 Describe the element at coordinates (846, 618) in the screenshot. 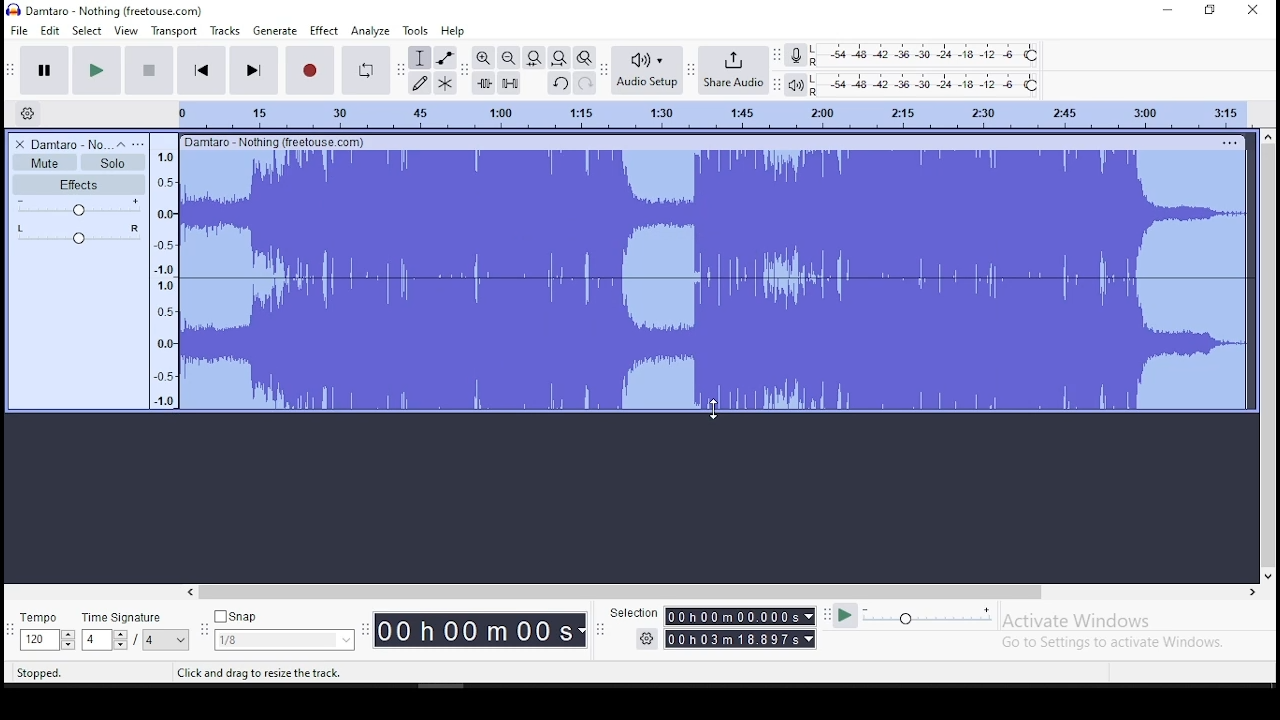

I see `play` at that location.